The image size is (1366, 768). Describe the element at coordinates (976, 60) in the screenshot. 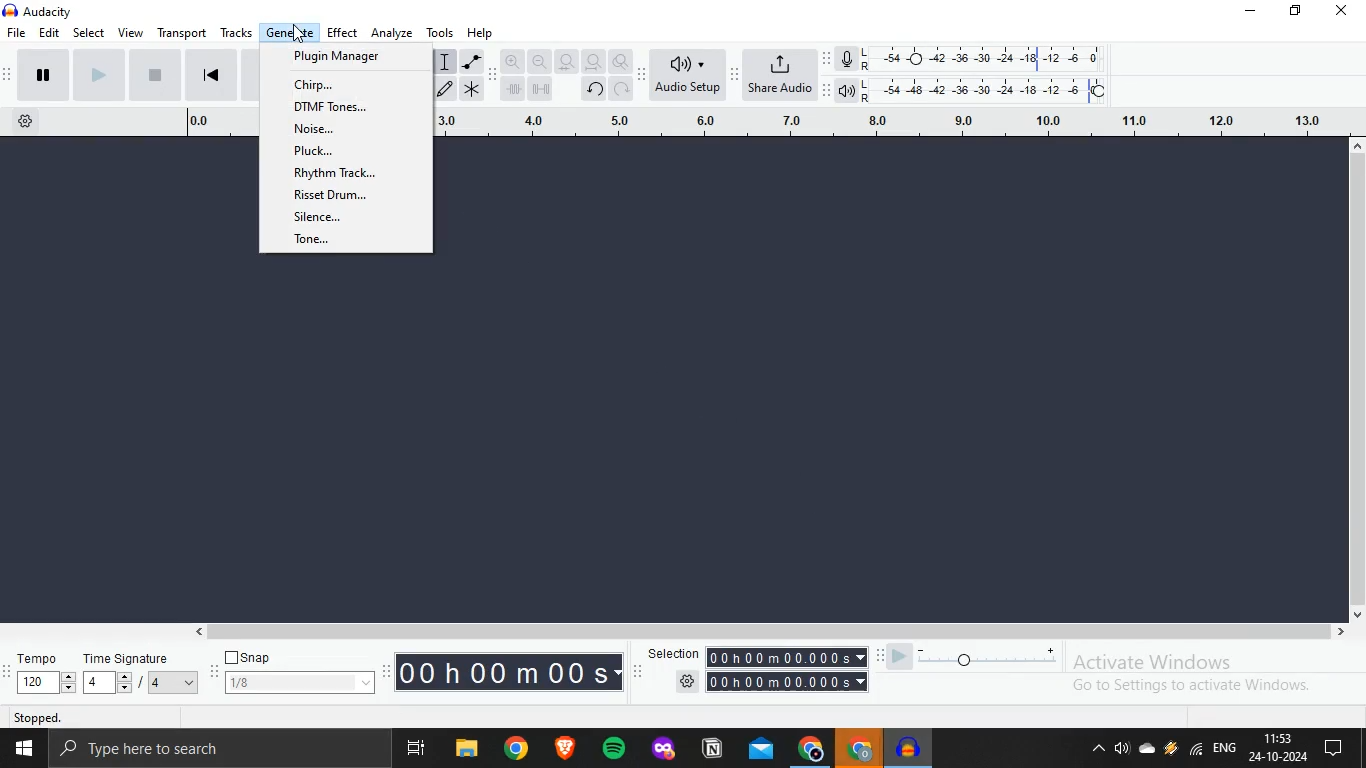

I see `LR Mike` at that location.